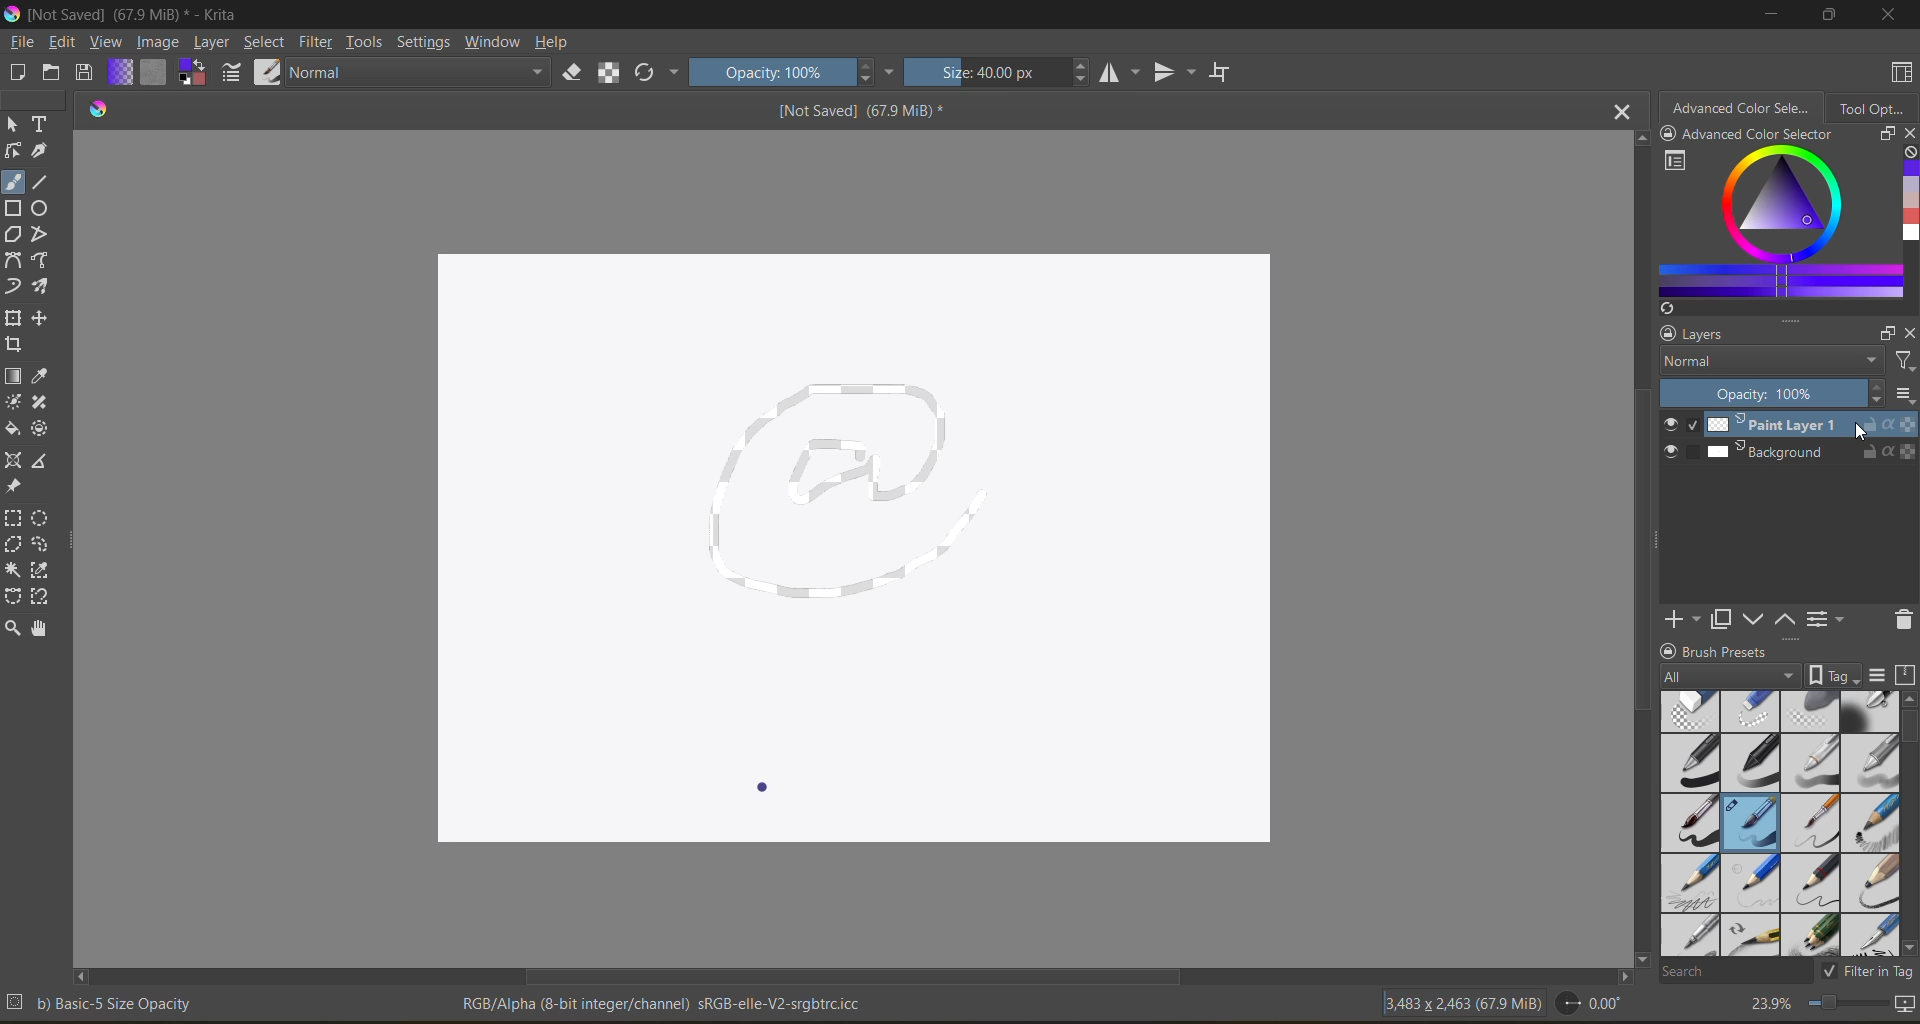 The image size is (1920, 1024). I want to click on grey pen, so click(1870, 763).